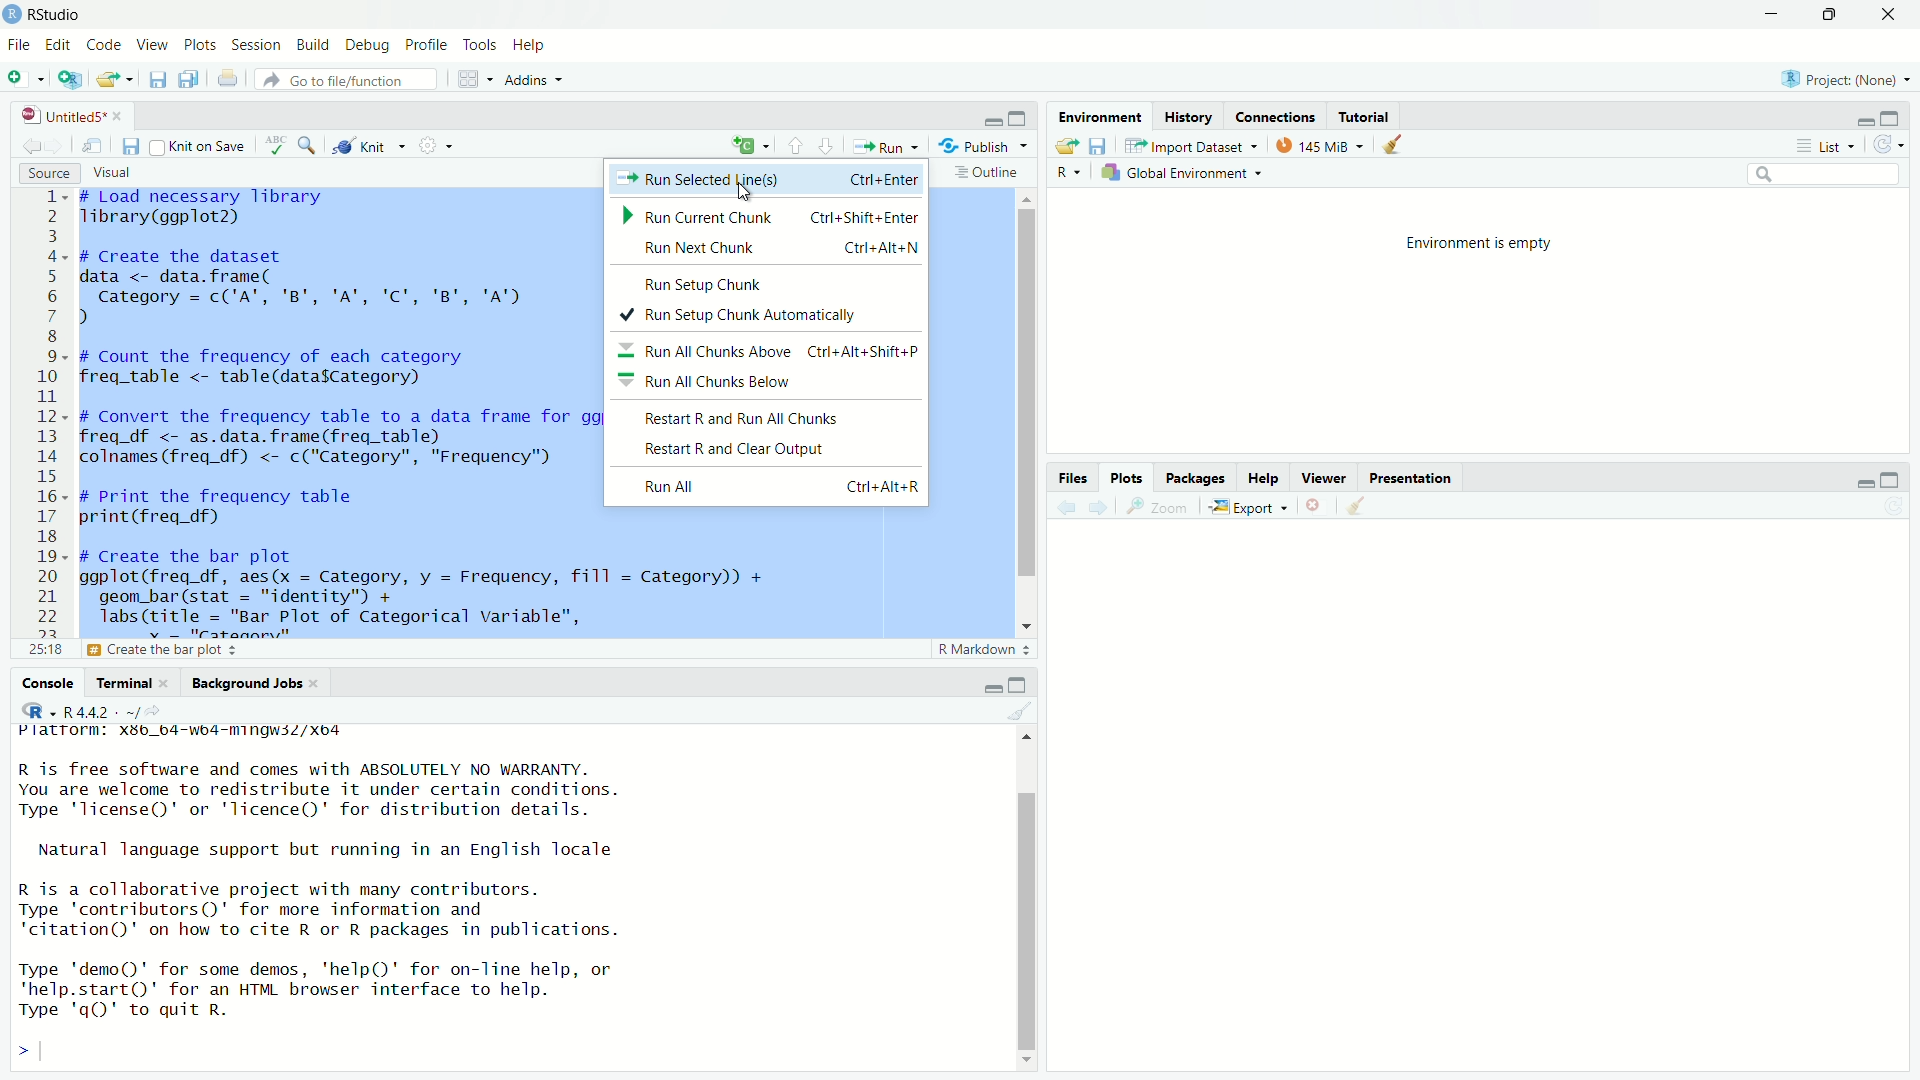 This screenshot has width=1920, height=1080. Describe the element at coordinates (122, 683) in the screenshot. I see `Terminal` at that location.